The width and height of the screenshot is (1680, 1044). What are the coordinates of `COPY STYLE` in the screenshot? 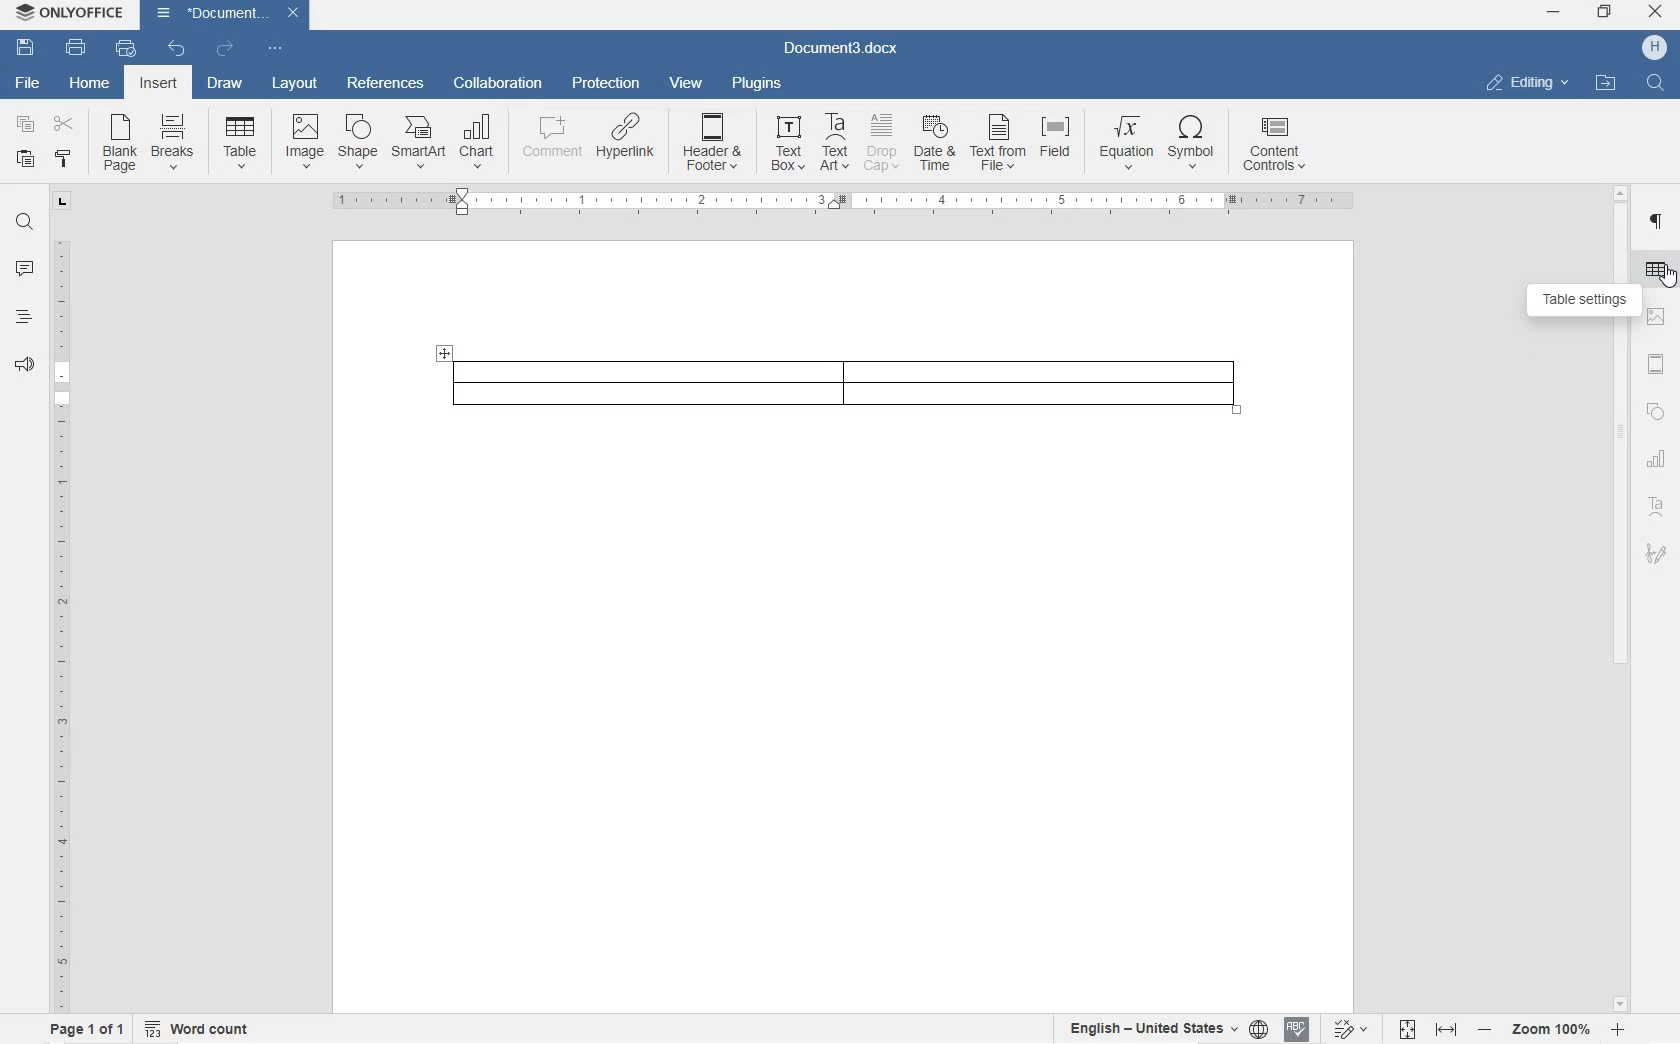 It's located at (65, 161).